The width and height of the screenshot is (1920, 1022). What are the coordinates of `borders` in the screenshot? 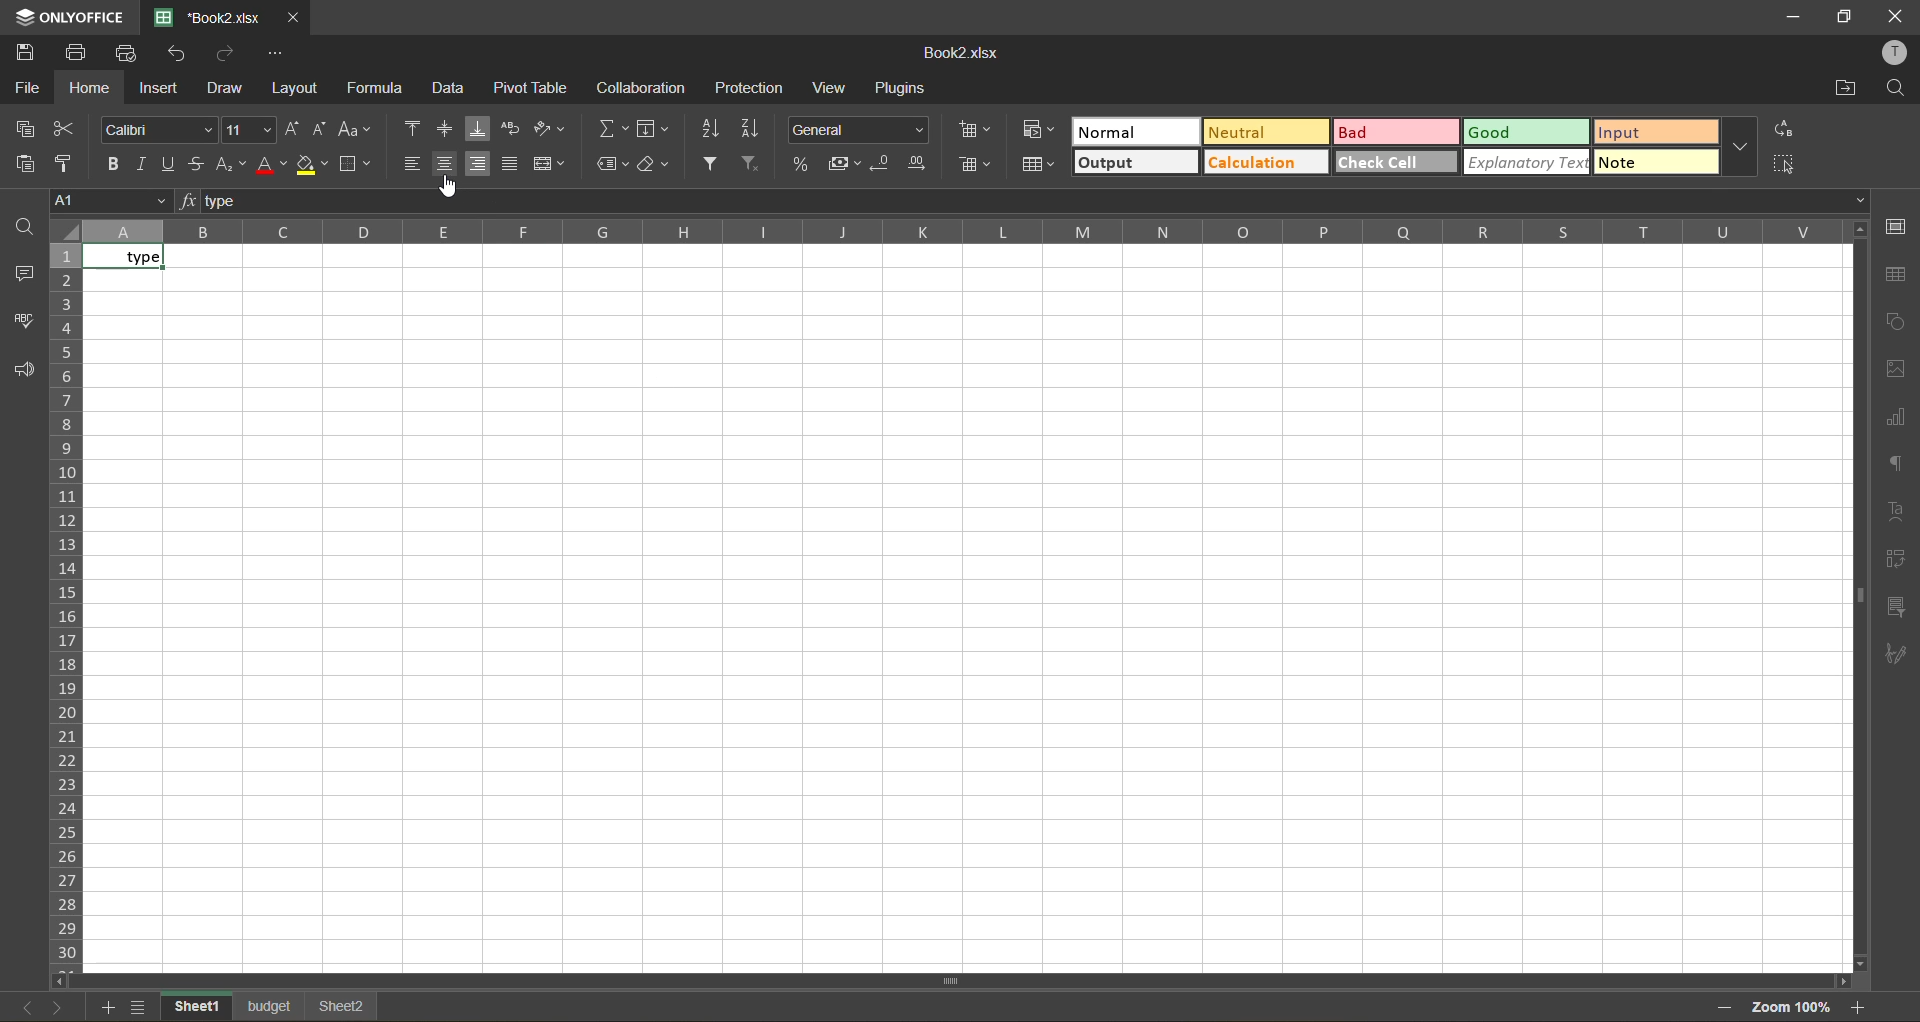 It's located at (355, 167).